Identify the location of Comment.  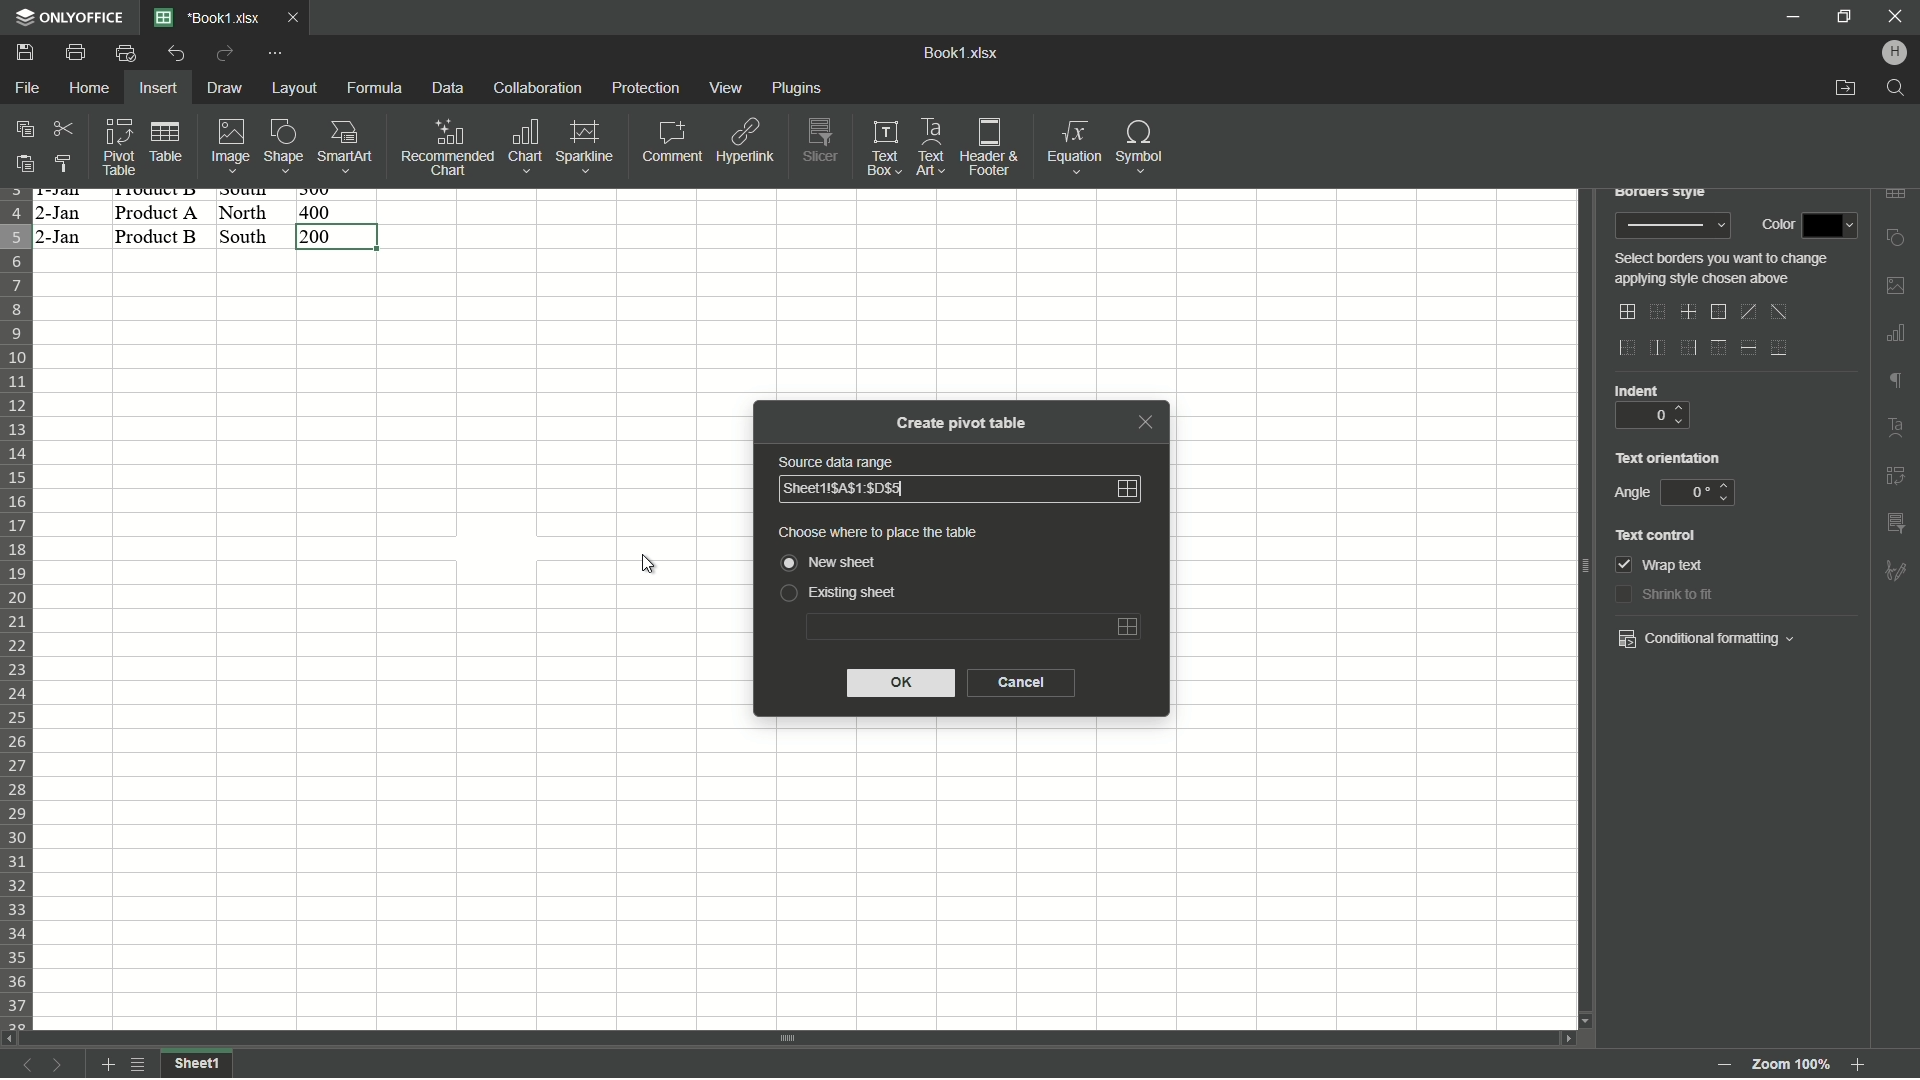
(669, 141).